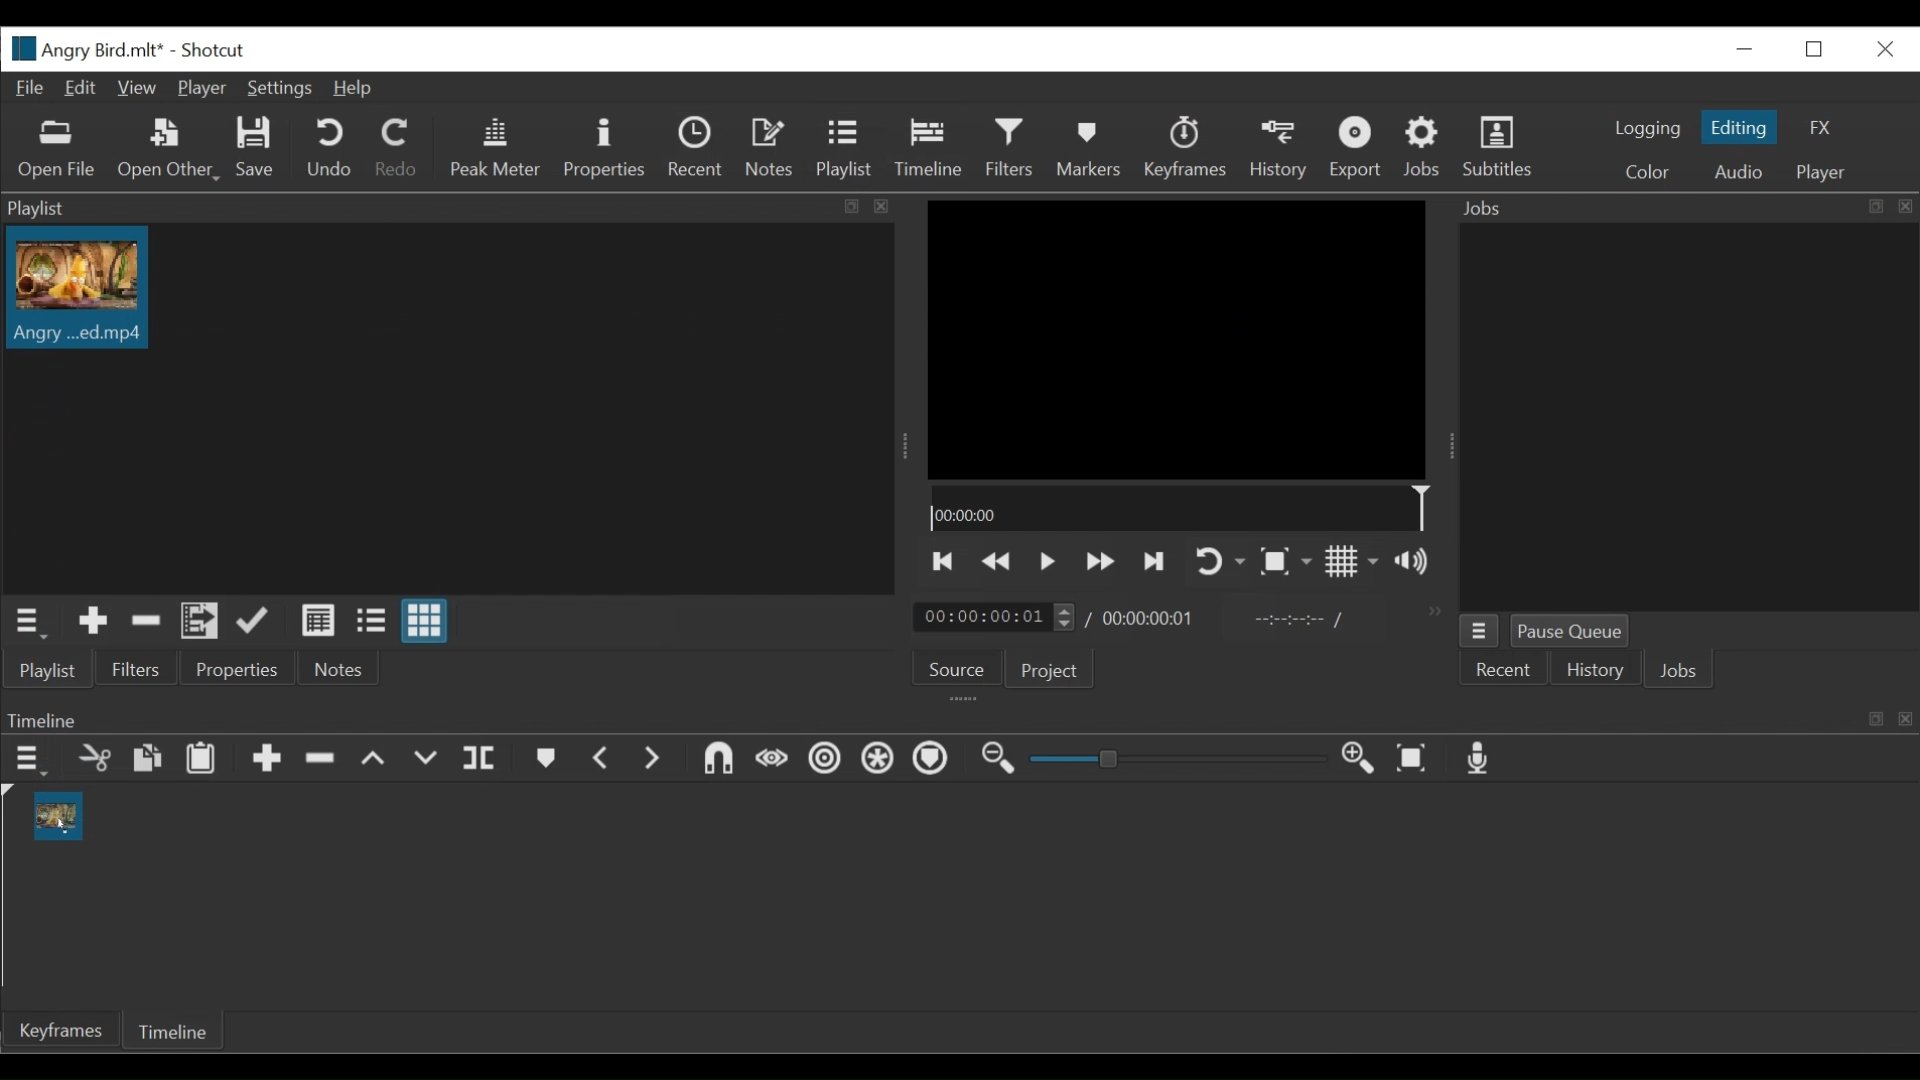  I want to click on Edit, so click(83, 88).